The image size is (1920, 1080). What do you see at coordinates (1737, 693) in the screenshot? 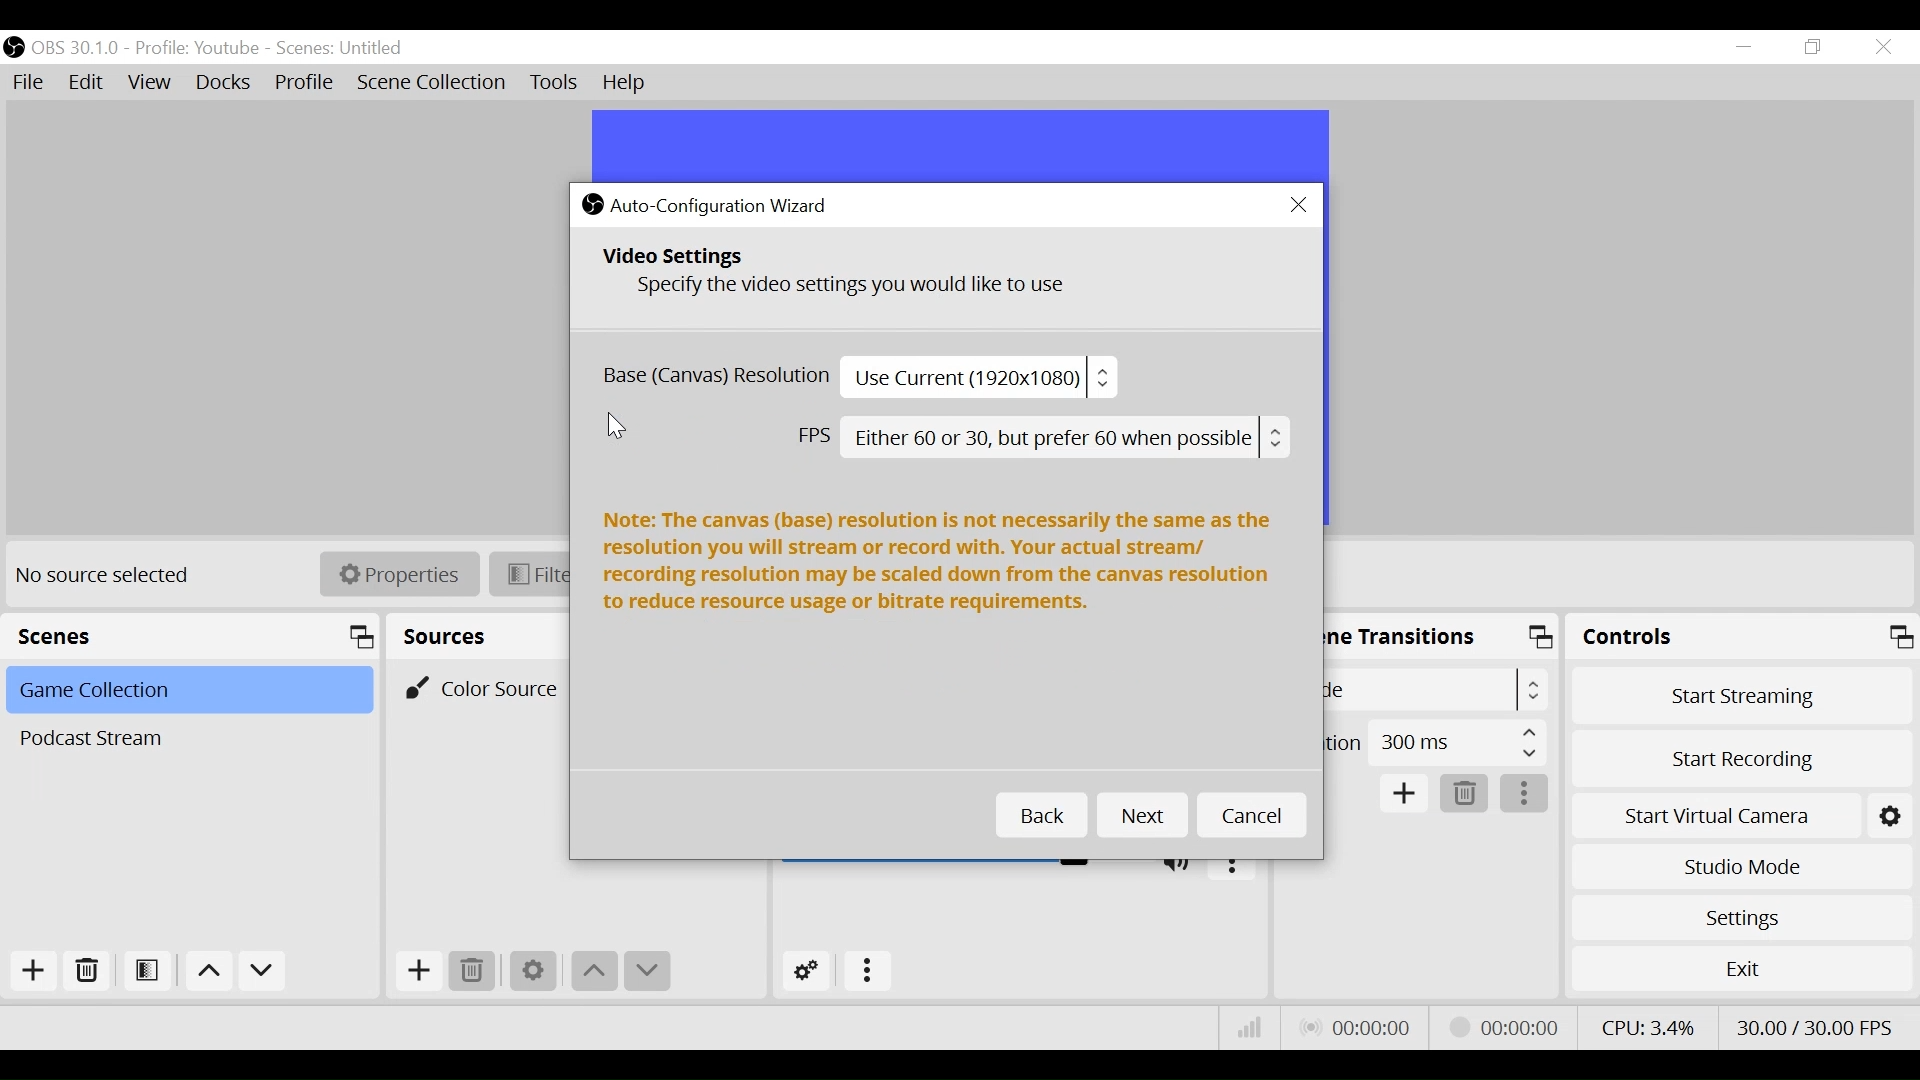
I see `Start Streaming` at bounding box center [1737, 693].